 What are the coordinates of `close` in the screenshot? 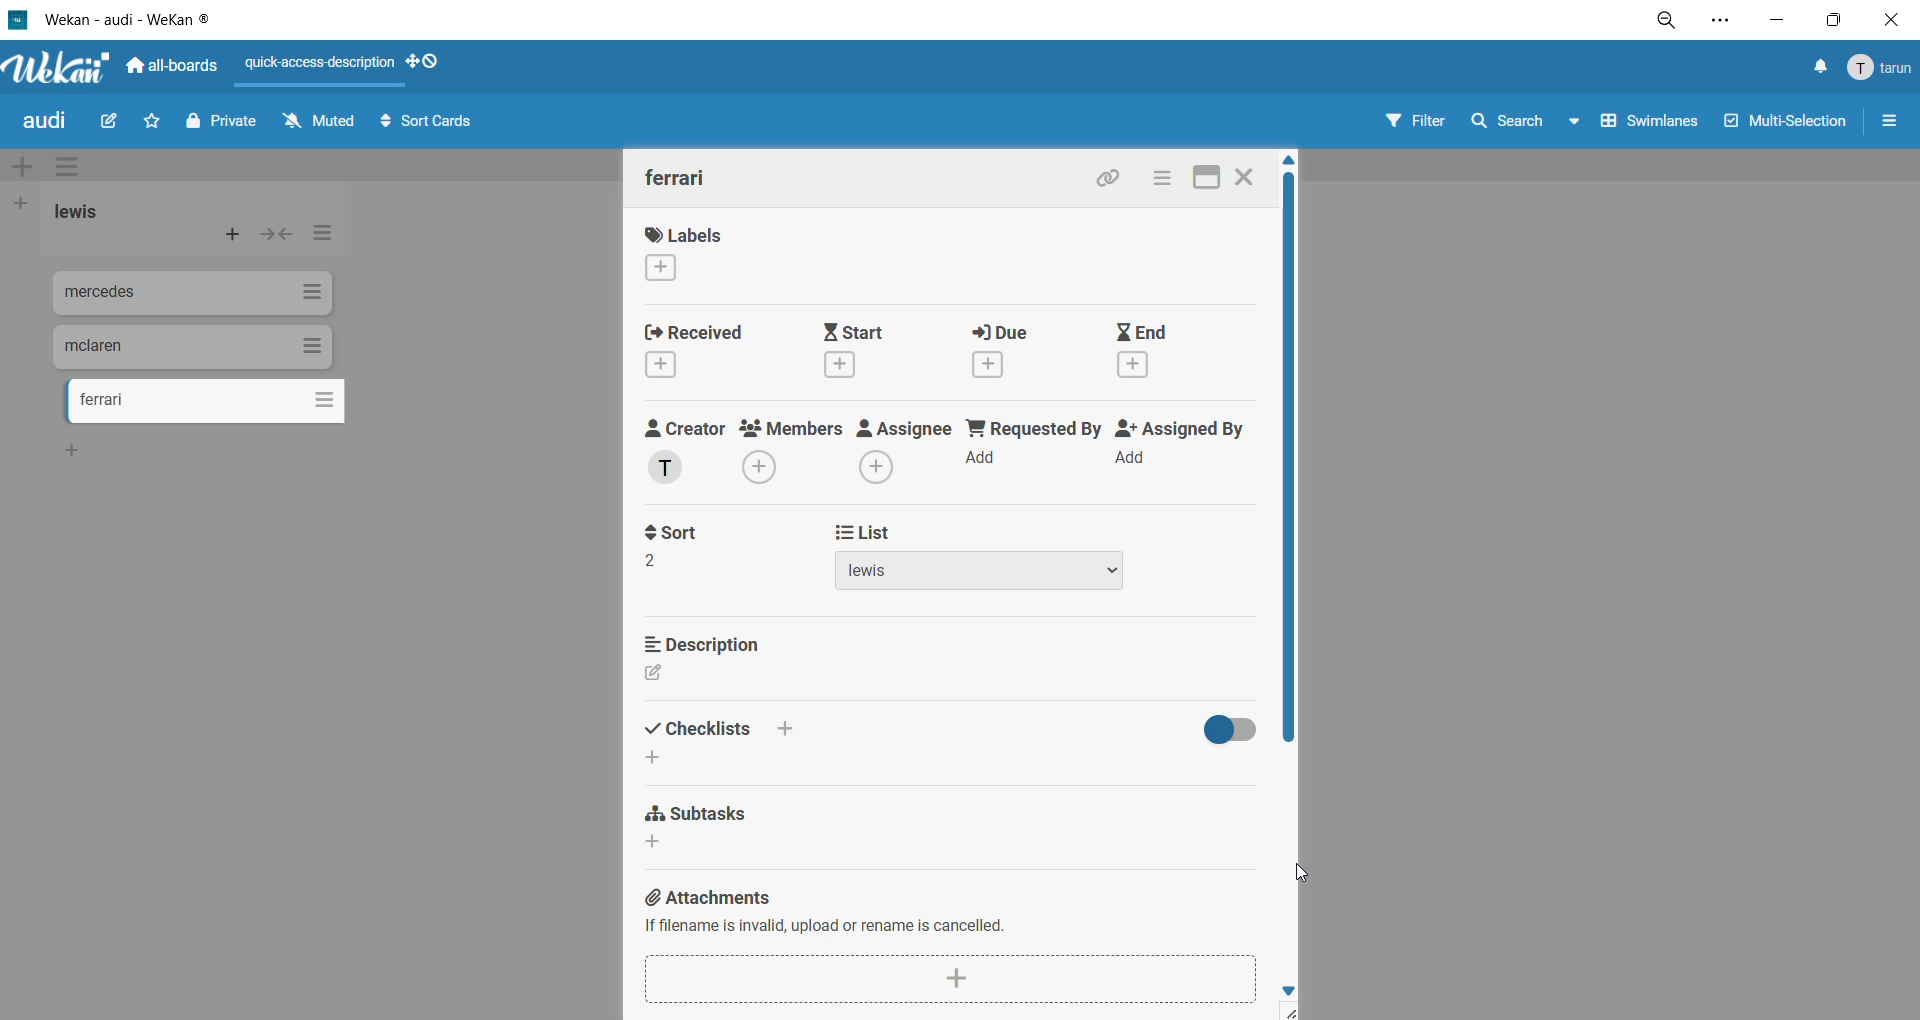 It's located at (1888, 19).